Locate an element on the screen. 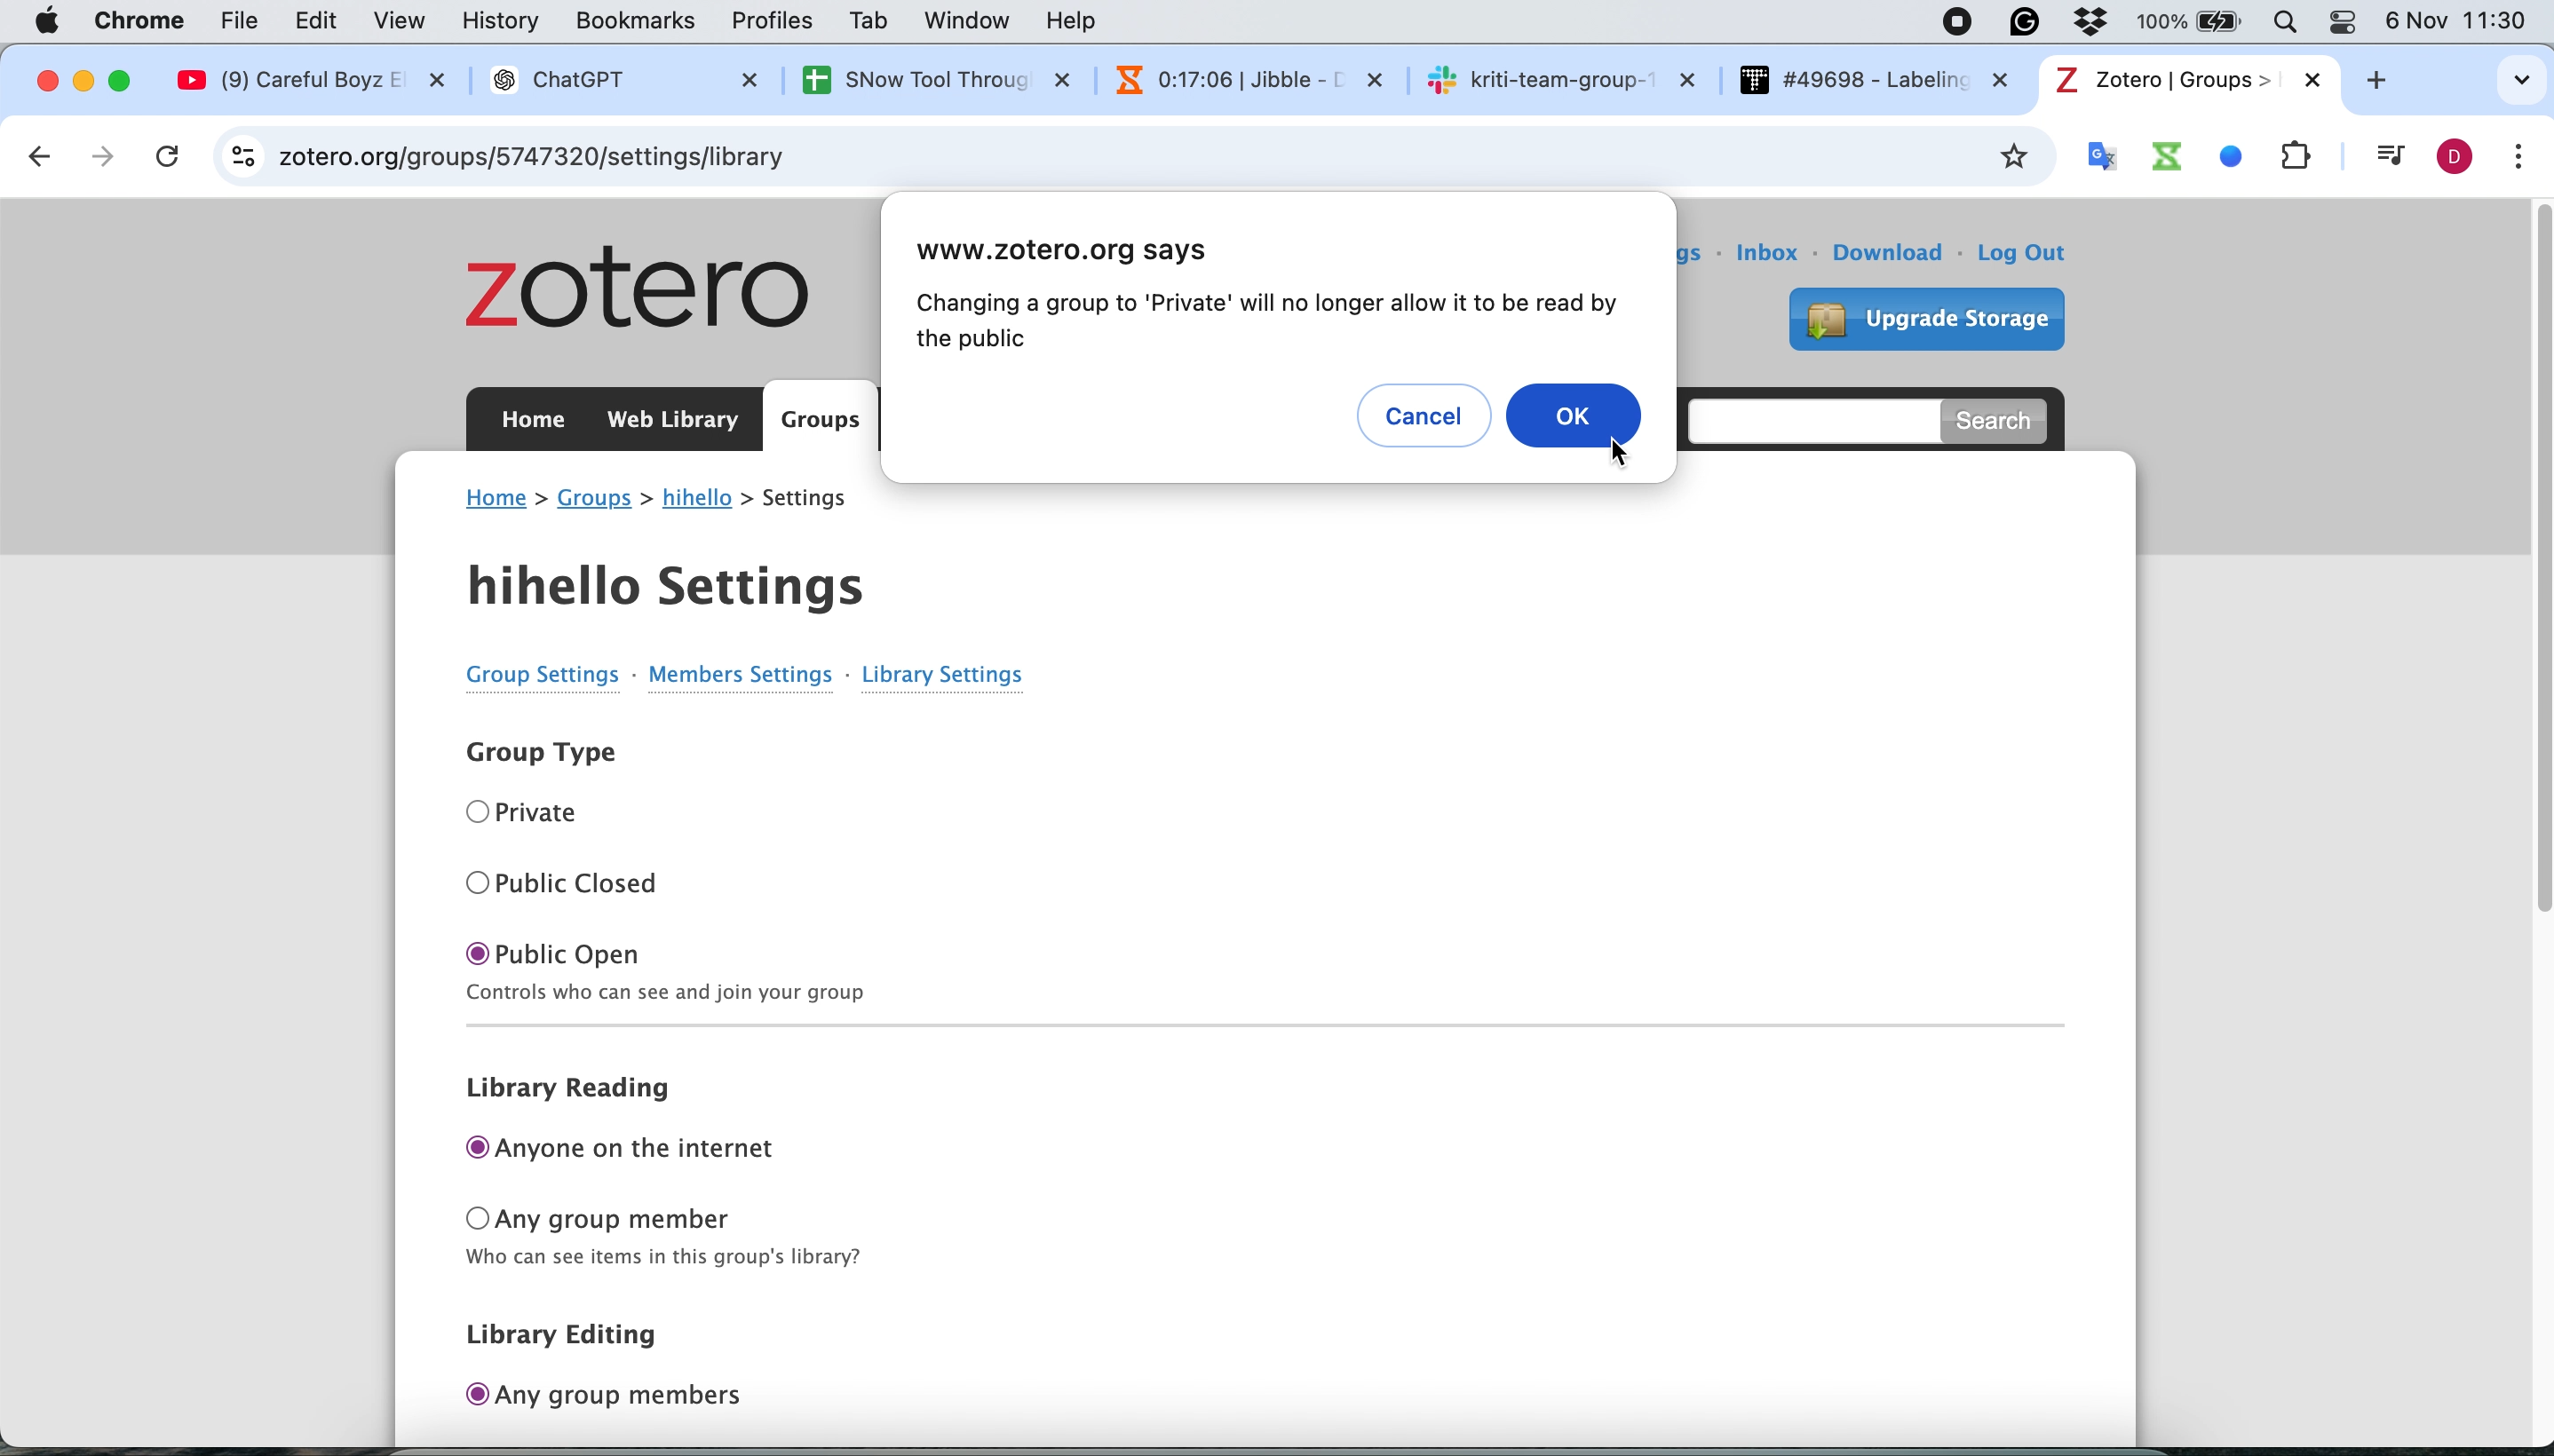 Image resolution: width=2554 pixels, height=1456 pixels. web library is located at coordinates (677, 420).